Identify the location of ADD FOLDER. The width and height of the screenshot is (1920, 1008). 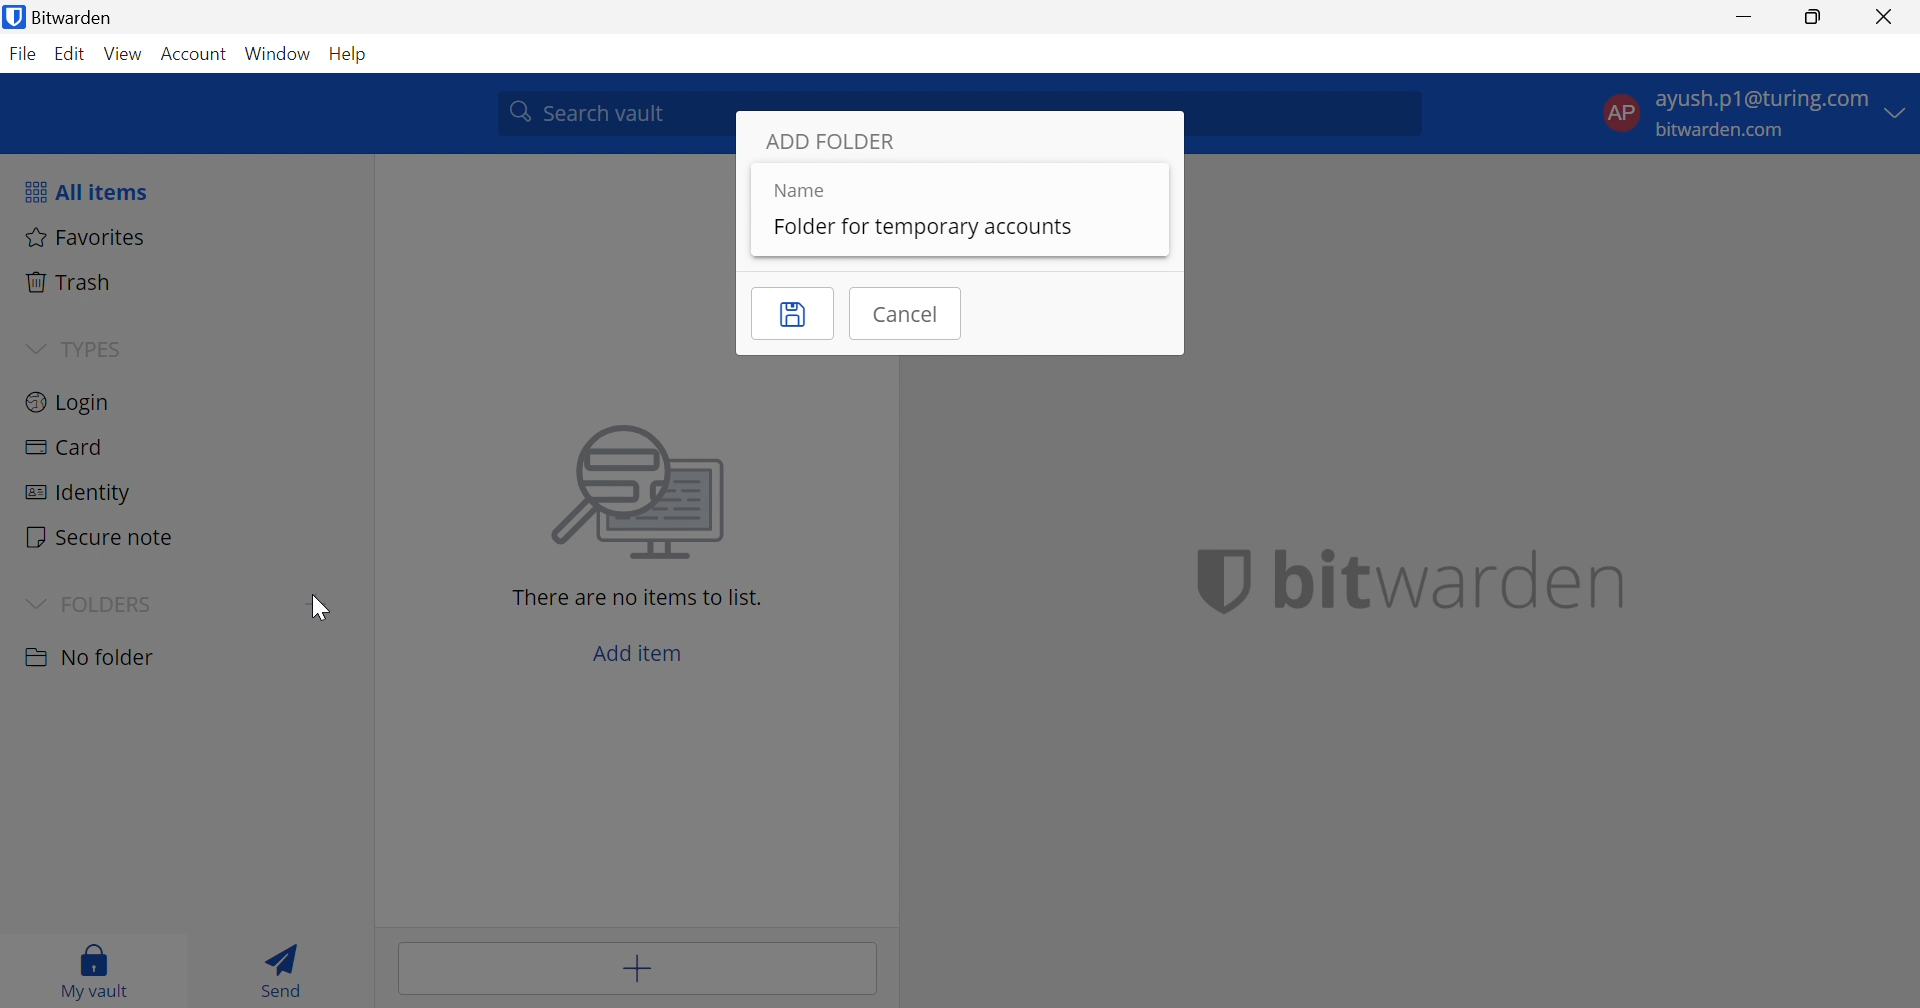
(832, 141).